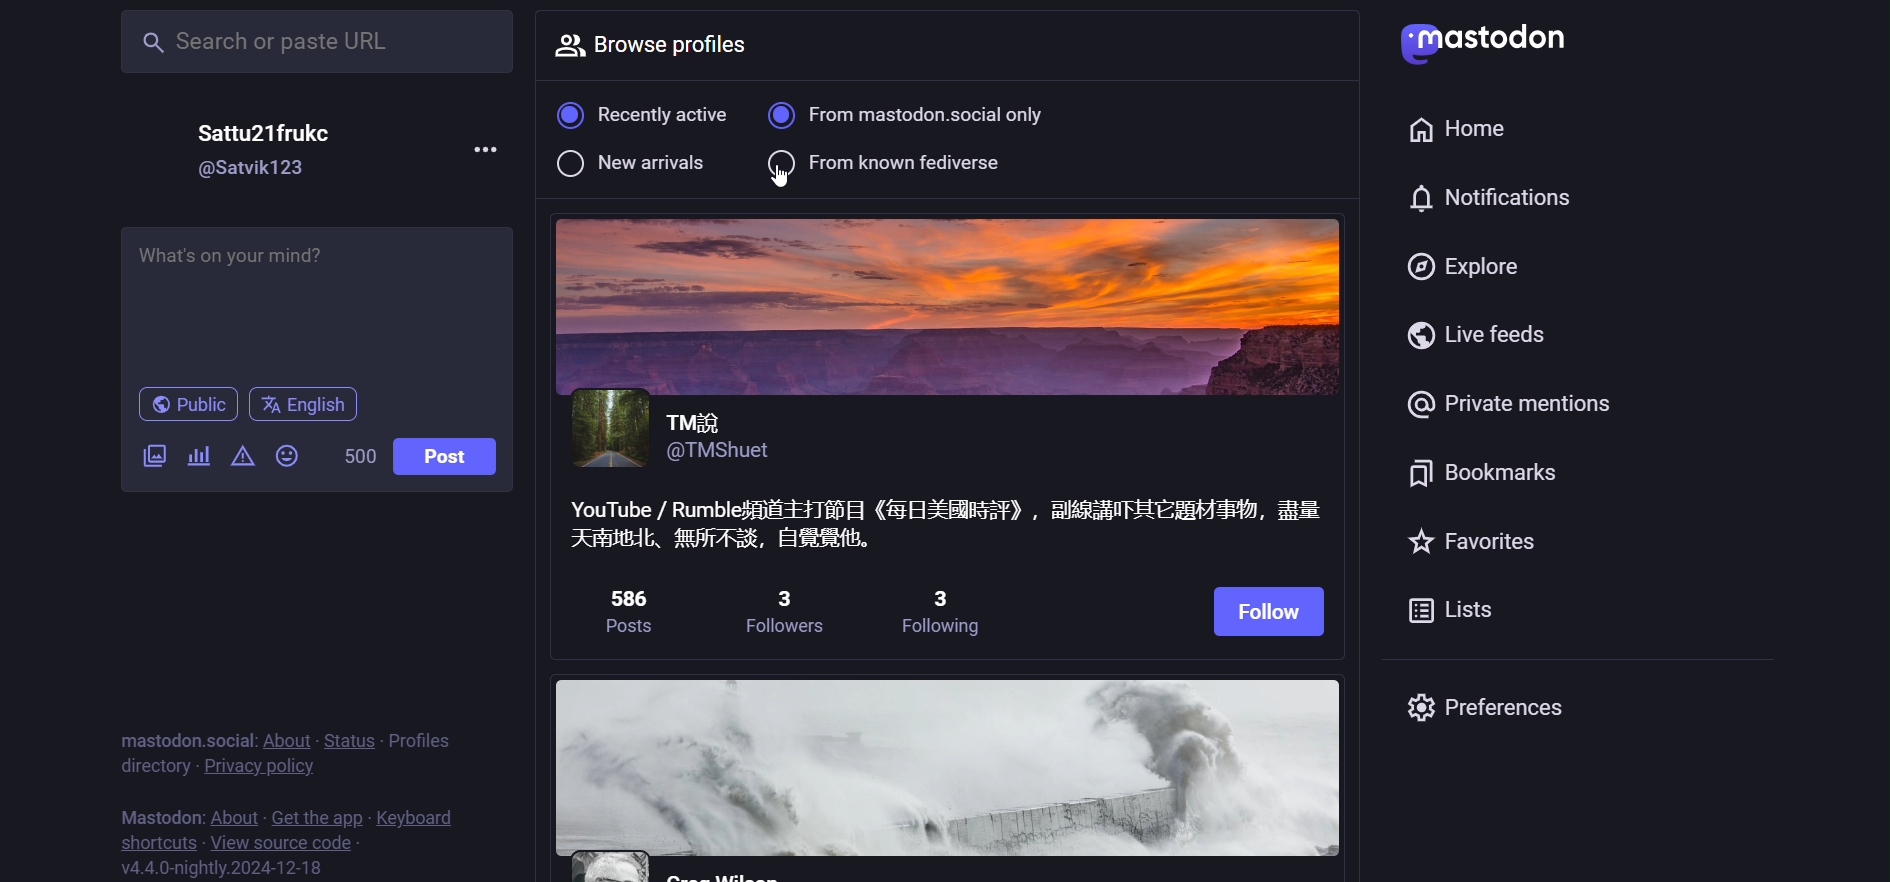 The width and height of the screenshot is (1890, 882). What do you see at coordinates (149, 762) in the screenshot?
I see `directory` at bounding box center [149, 762].